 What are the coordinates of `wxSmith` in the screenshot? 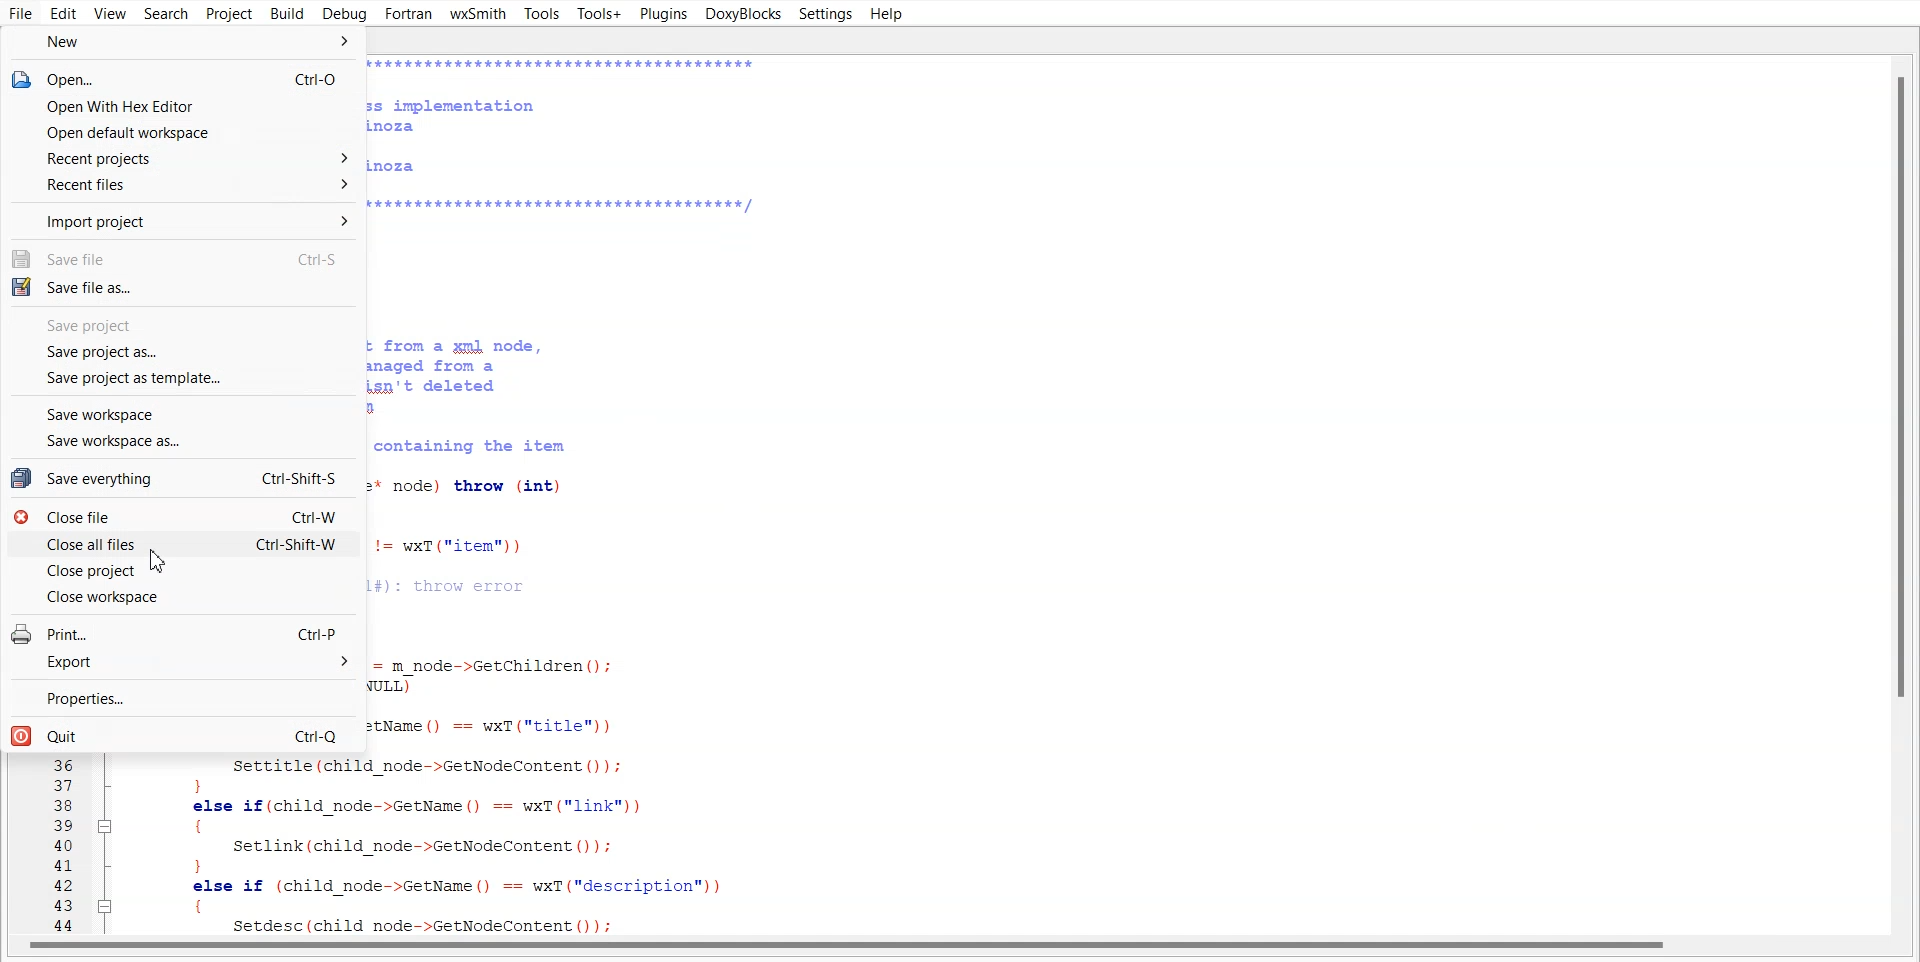 It's located at (477, 14).